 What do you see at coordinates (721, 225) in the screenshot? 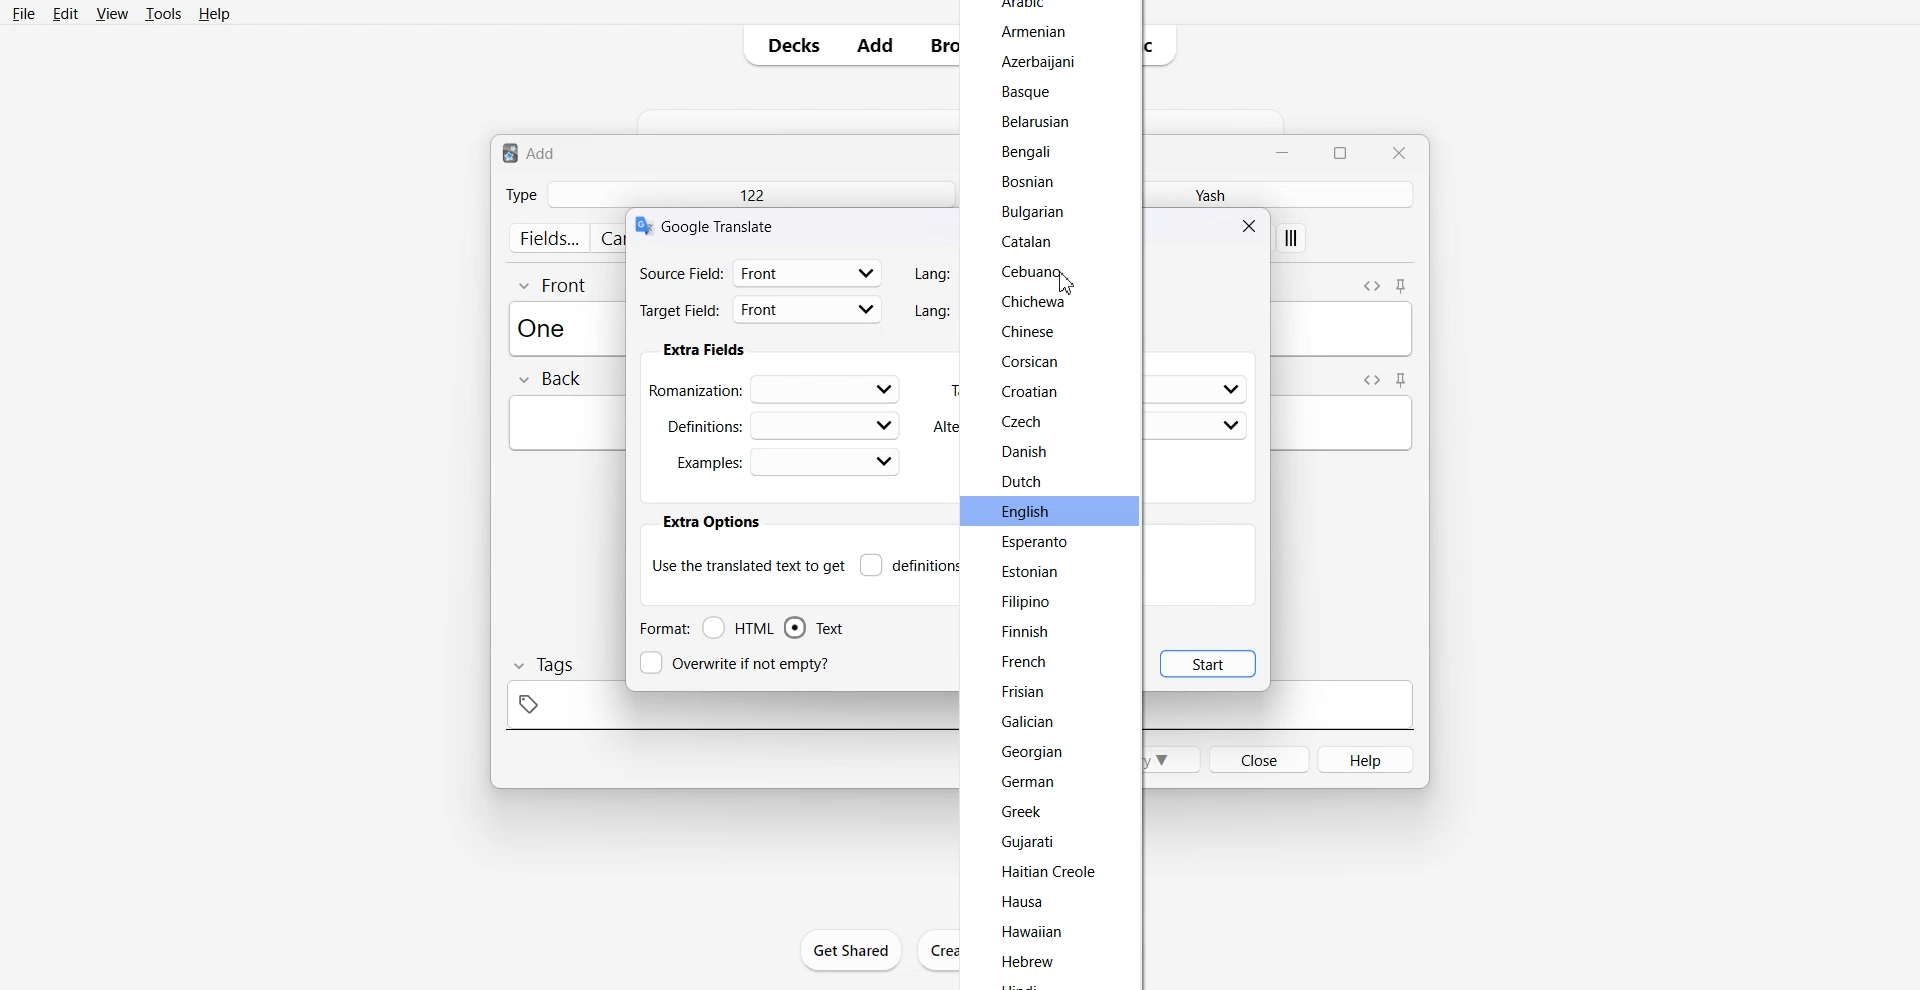
I see `Text` at bounding box center [721, 225].